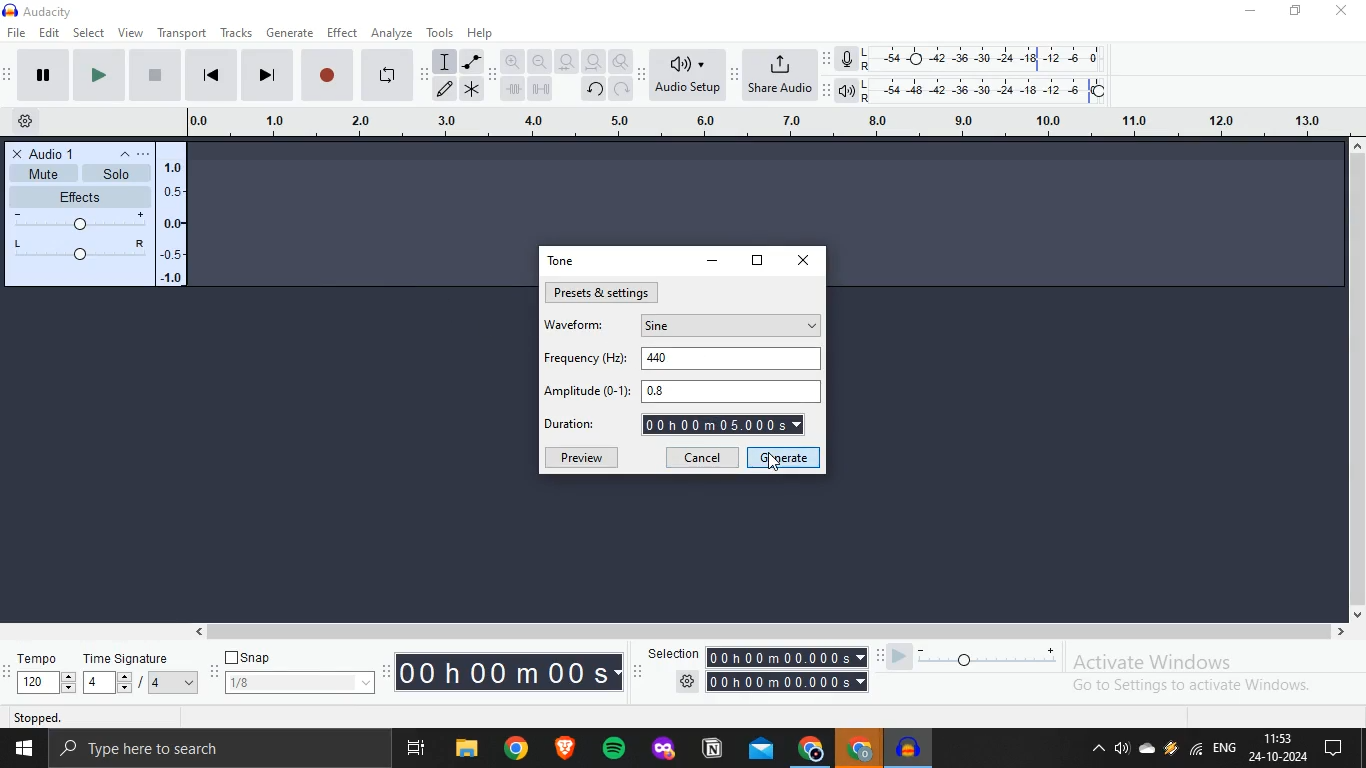 This screenshot has width=1366, height=768. What do you see at coordinates (181, 33) in the screenshot?
I see `Transport` at bounding box center [181, 33].